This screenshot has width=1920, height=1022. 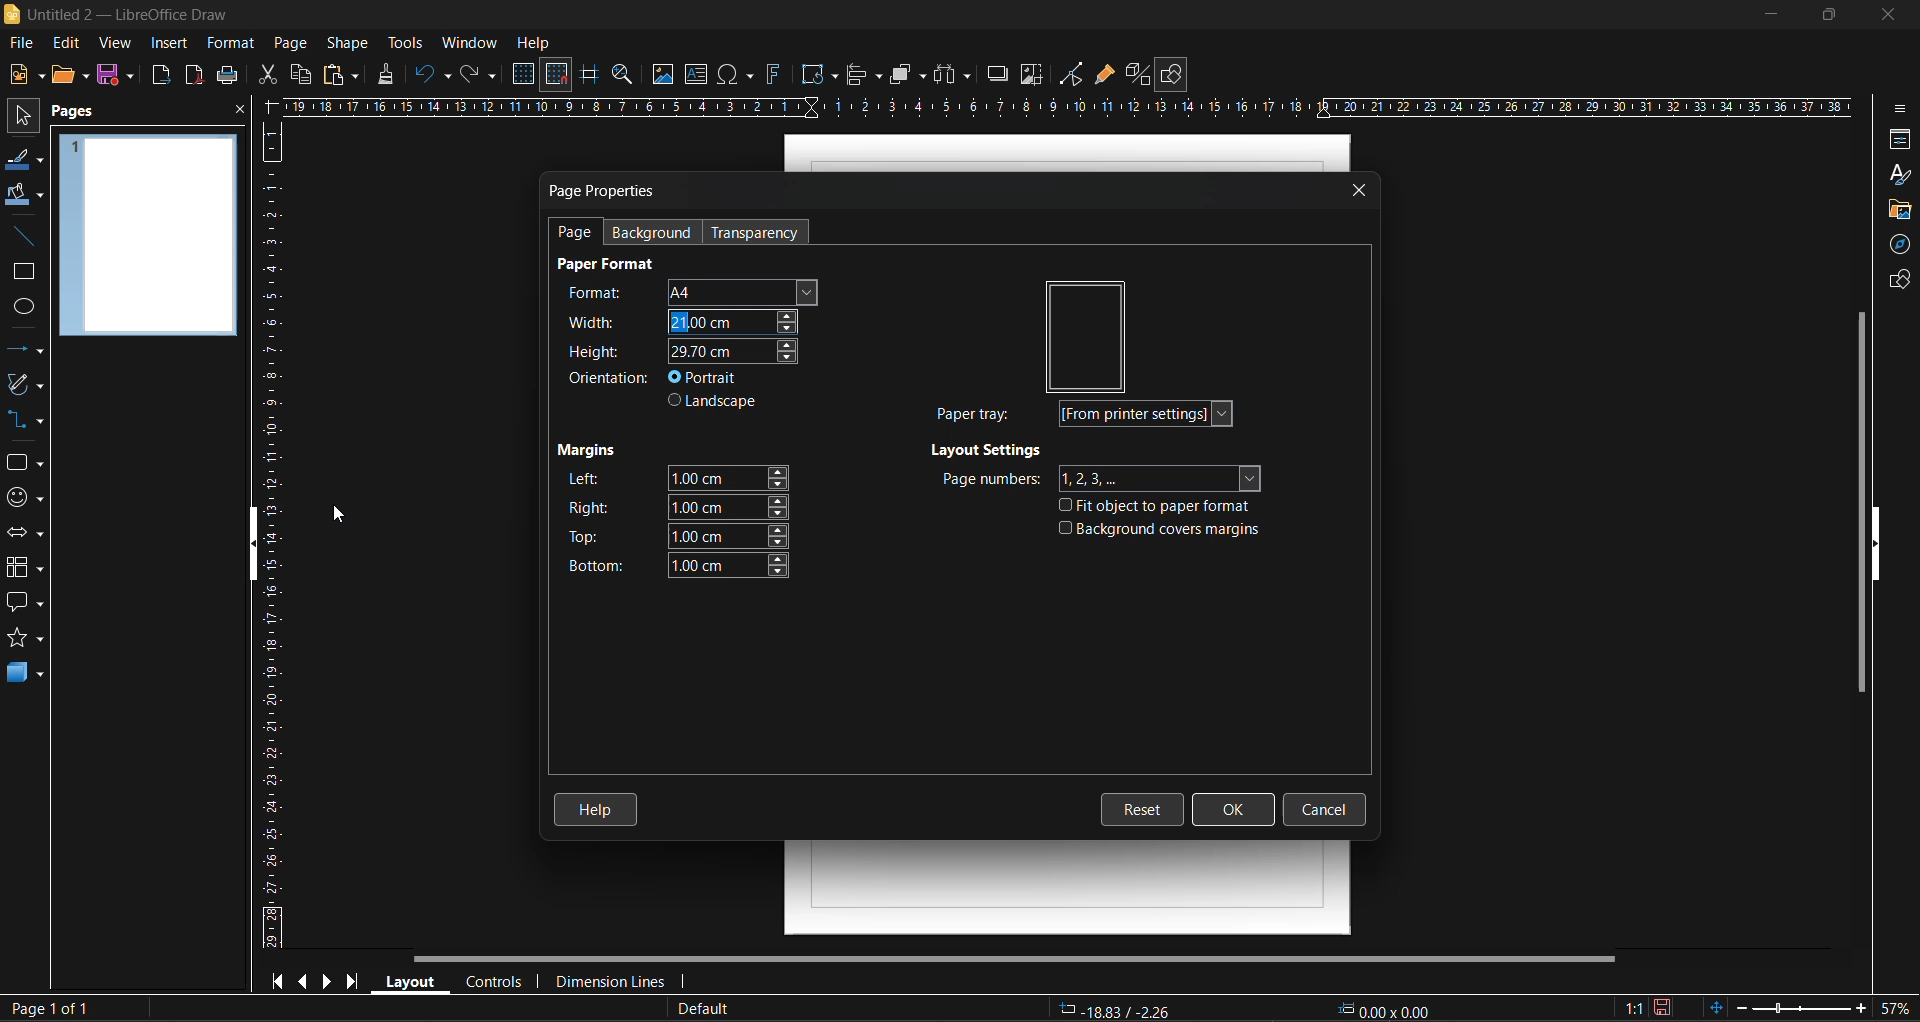 What do you see at coordinates (909, 75) in the screenshot?
I see `arrange` at bounding box center [909, 75].